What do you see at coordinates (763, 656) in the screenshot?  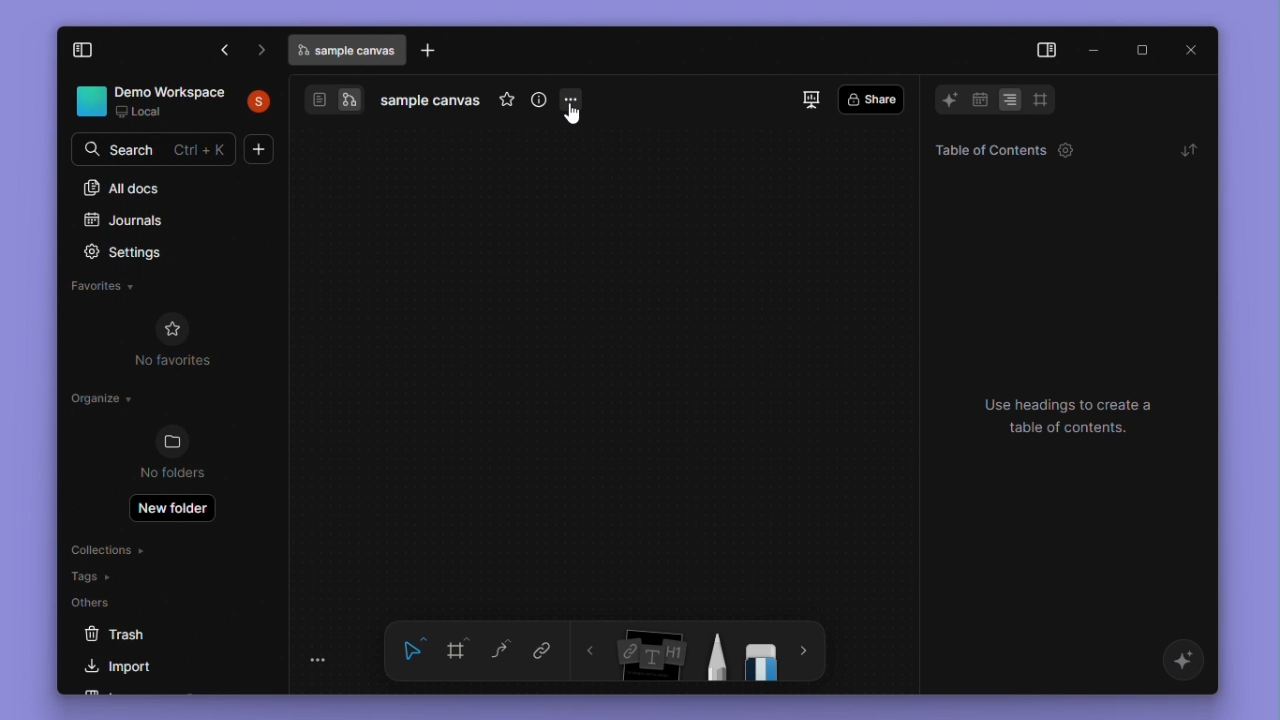 I see `eraser` at bounding box center [763, 656].